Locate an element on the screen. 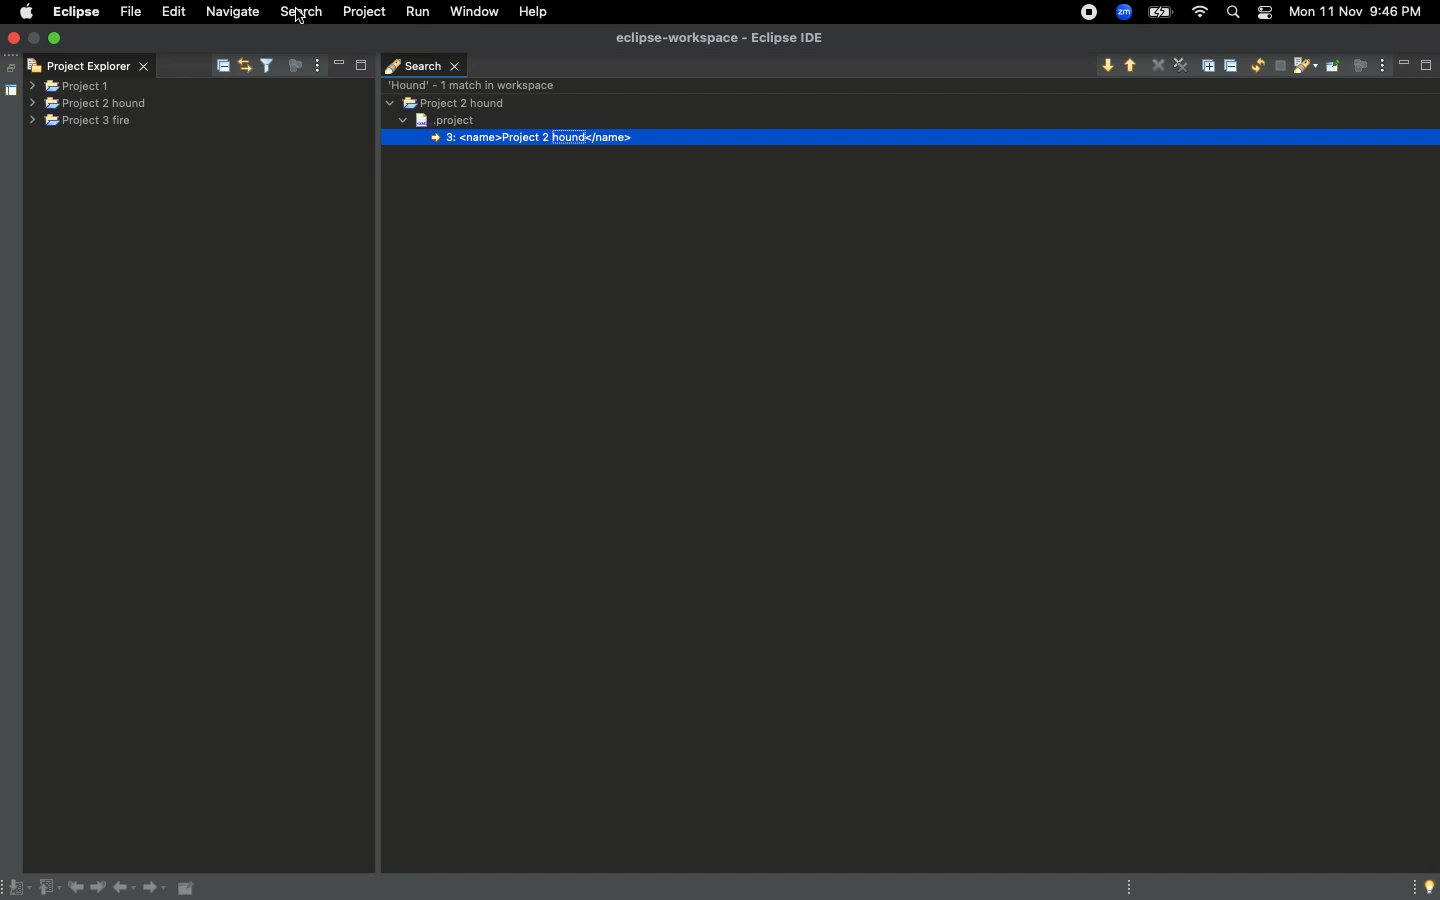  Search is located at coordinates (1232, 13).